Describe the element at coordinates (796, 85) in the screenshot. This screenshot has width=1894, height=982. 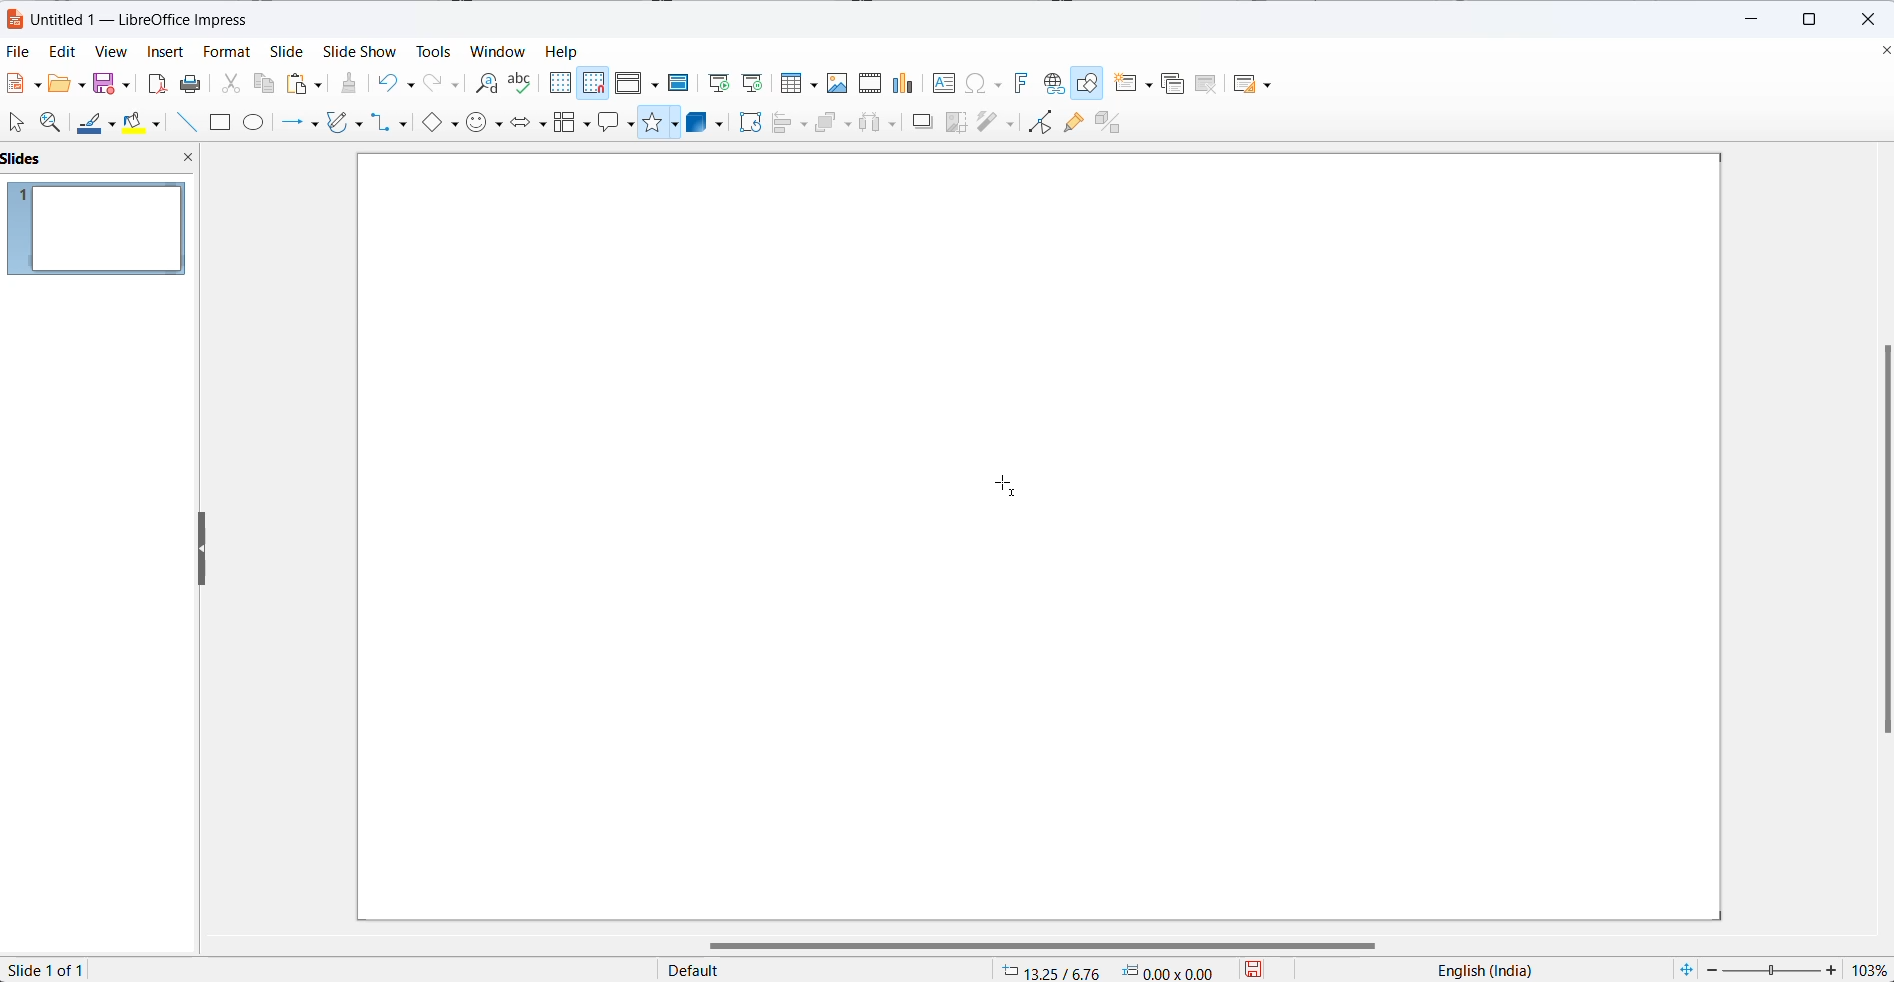
I see `insert table` at that location.